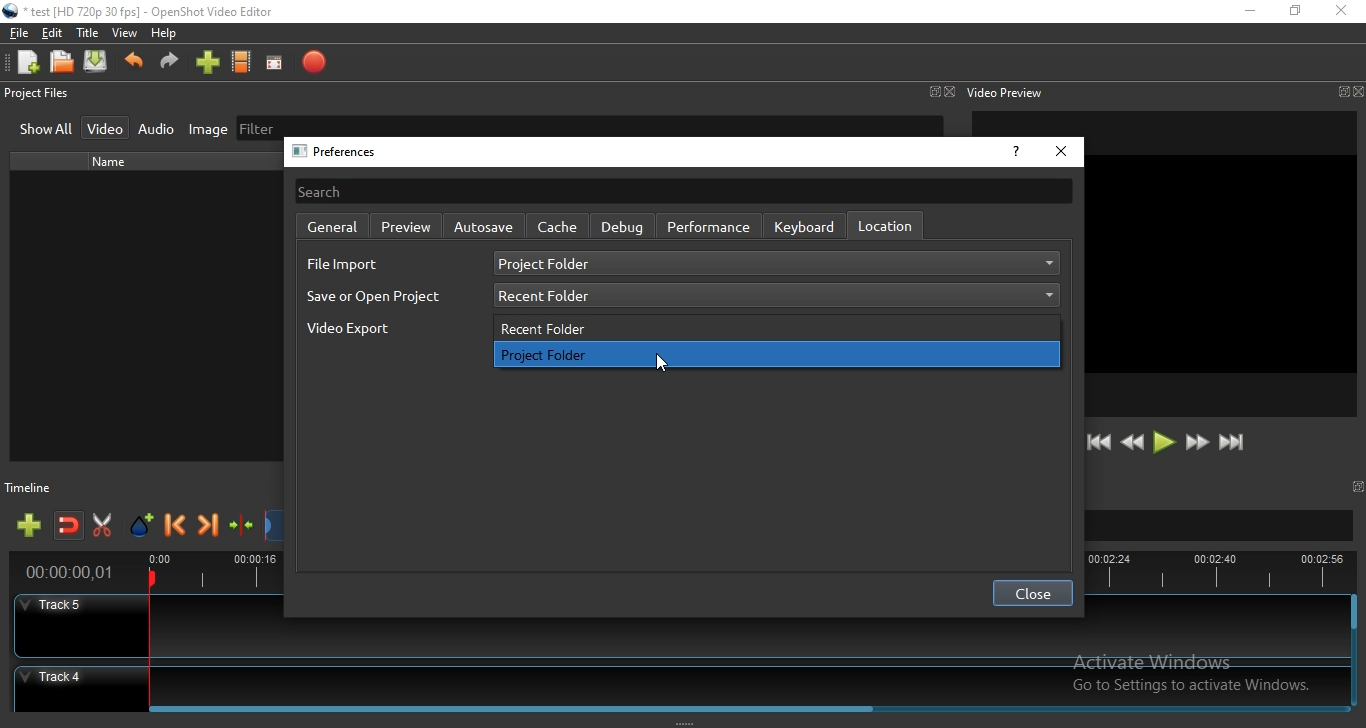 This screenshot has width=1366, height=728. I want to click on import files, so click(206, 65).